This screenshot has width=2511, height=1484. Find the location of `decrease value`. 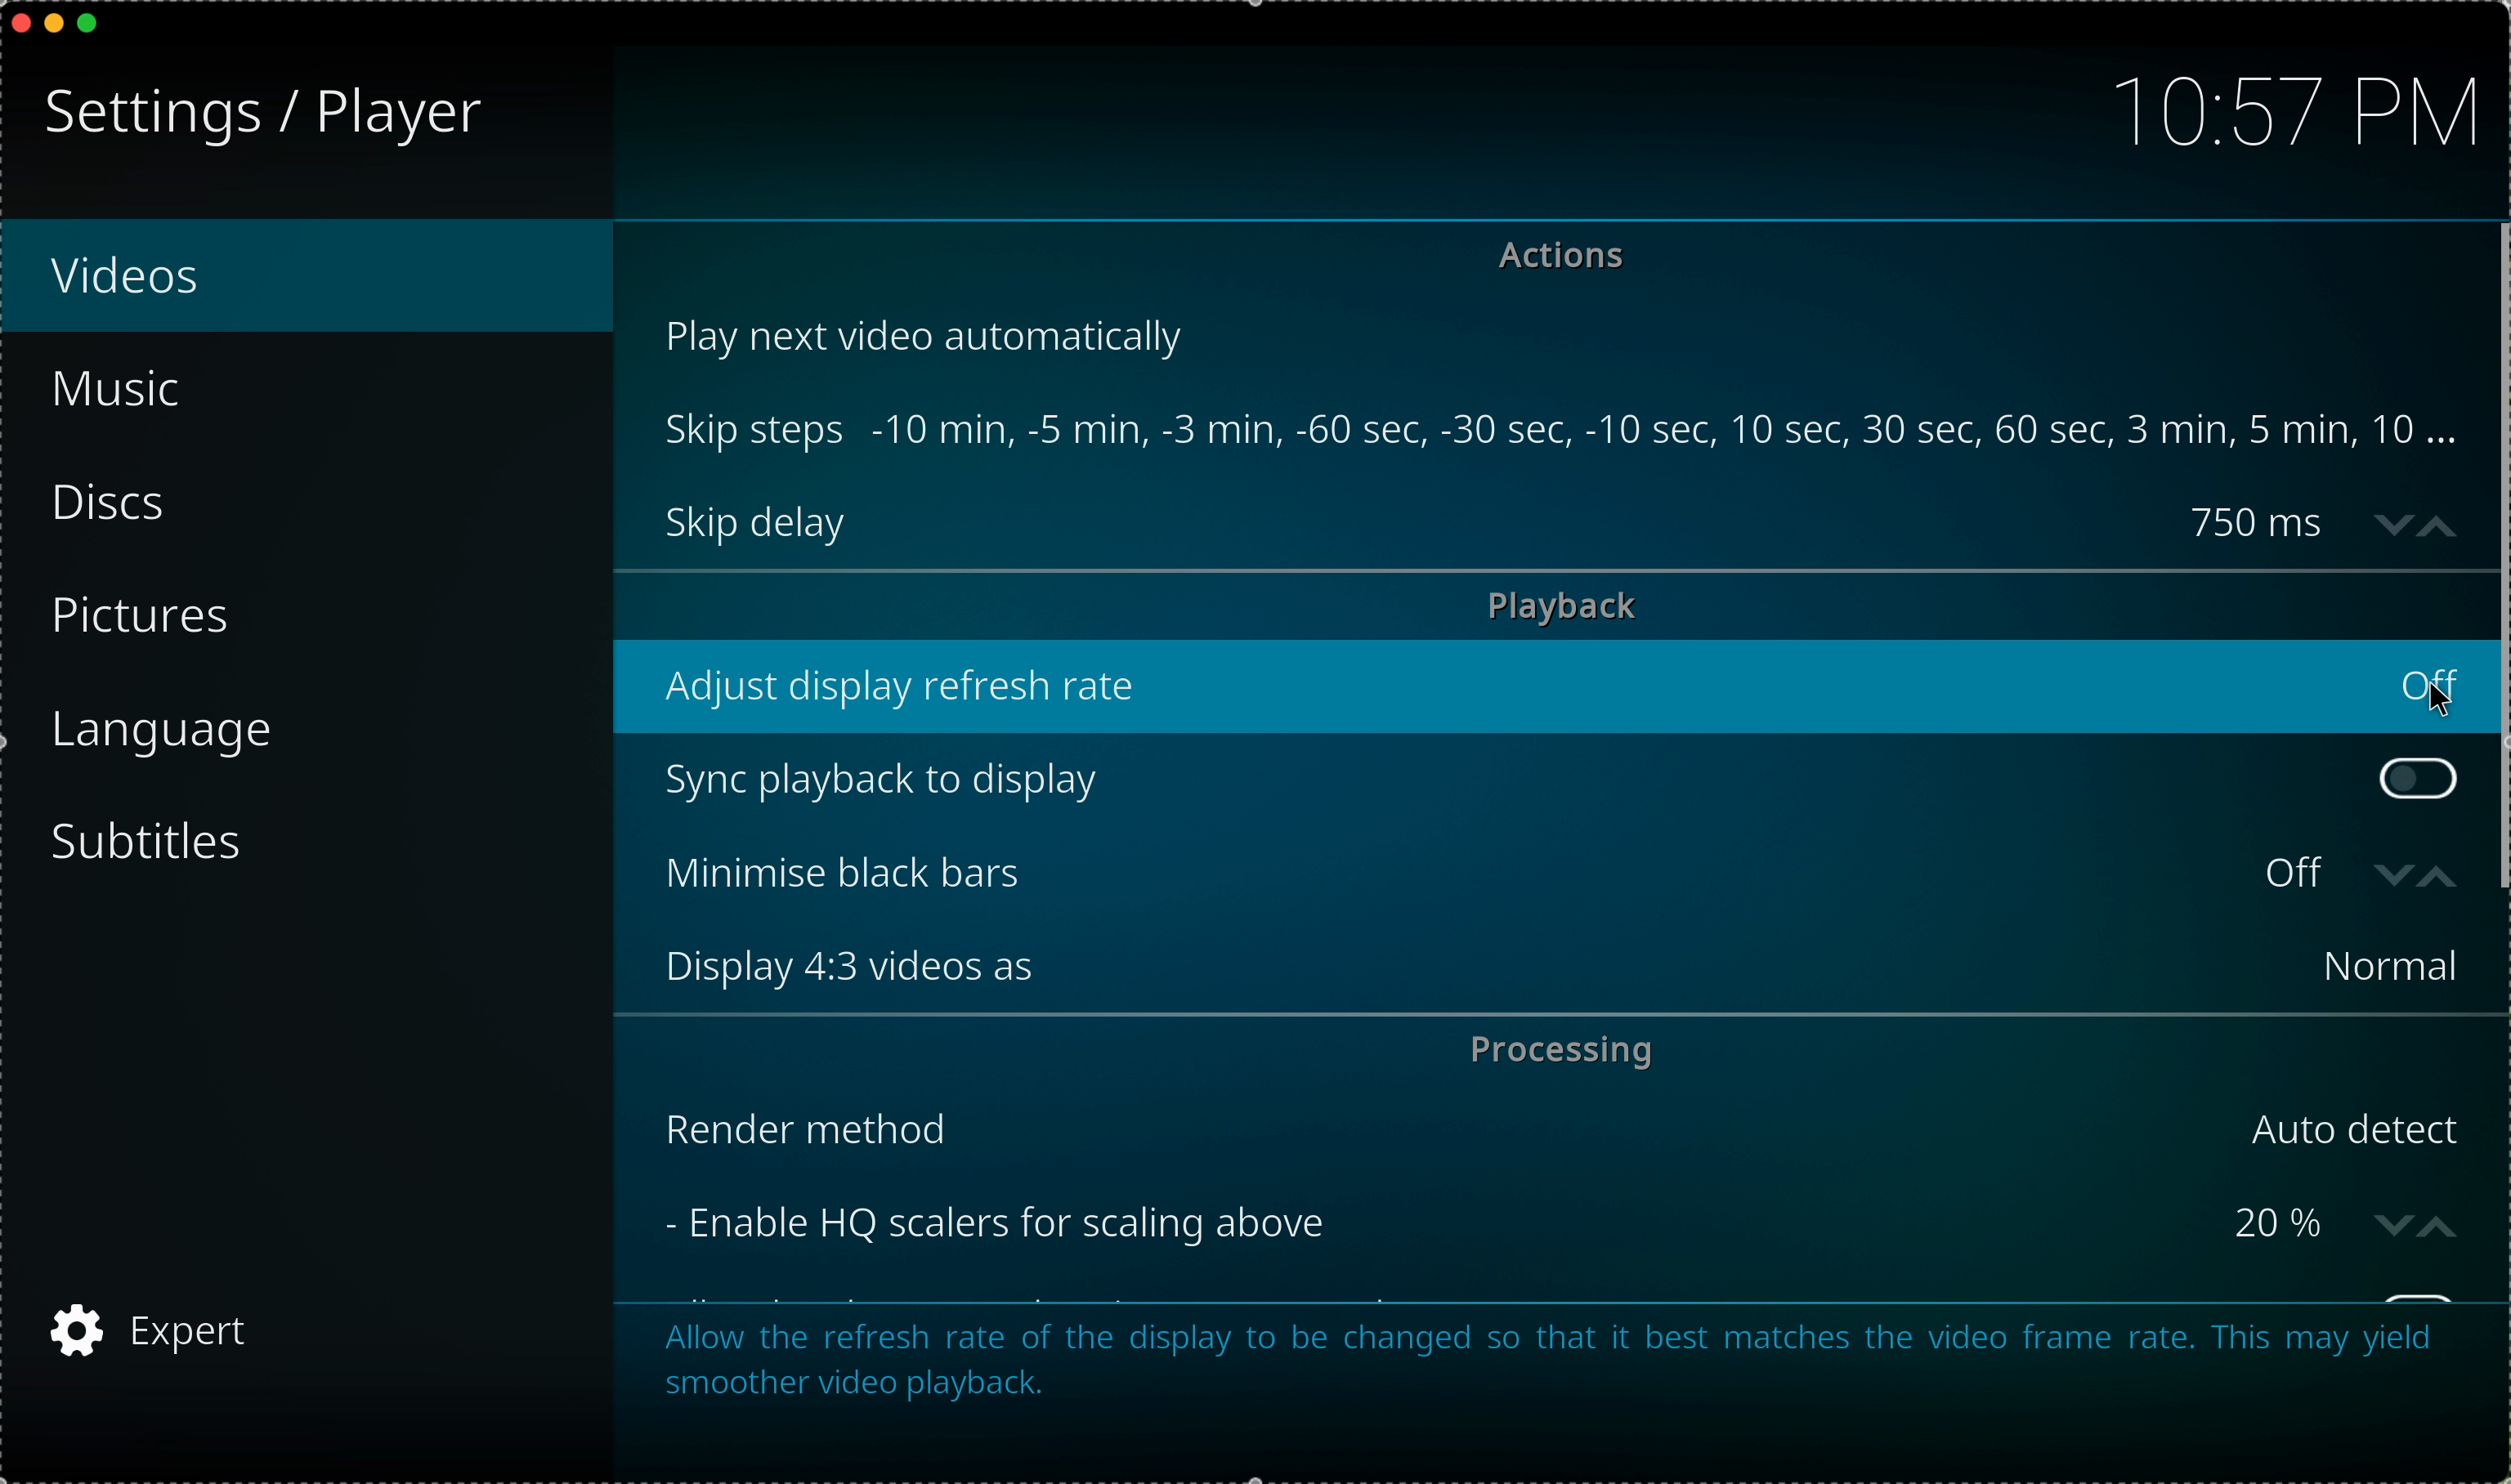

decrease value is located at coordinates (2392, 523).